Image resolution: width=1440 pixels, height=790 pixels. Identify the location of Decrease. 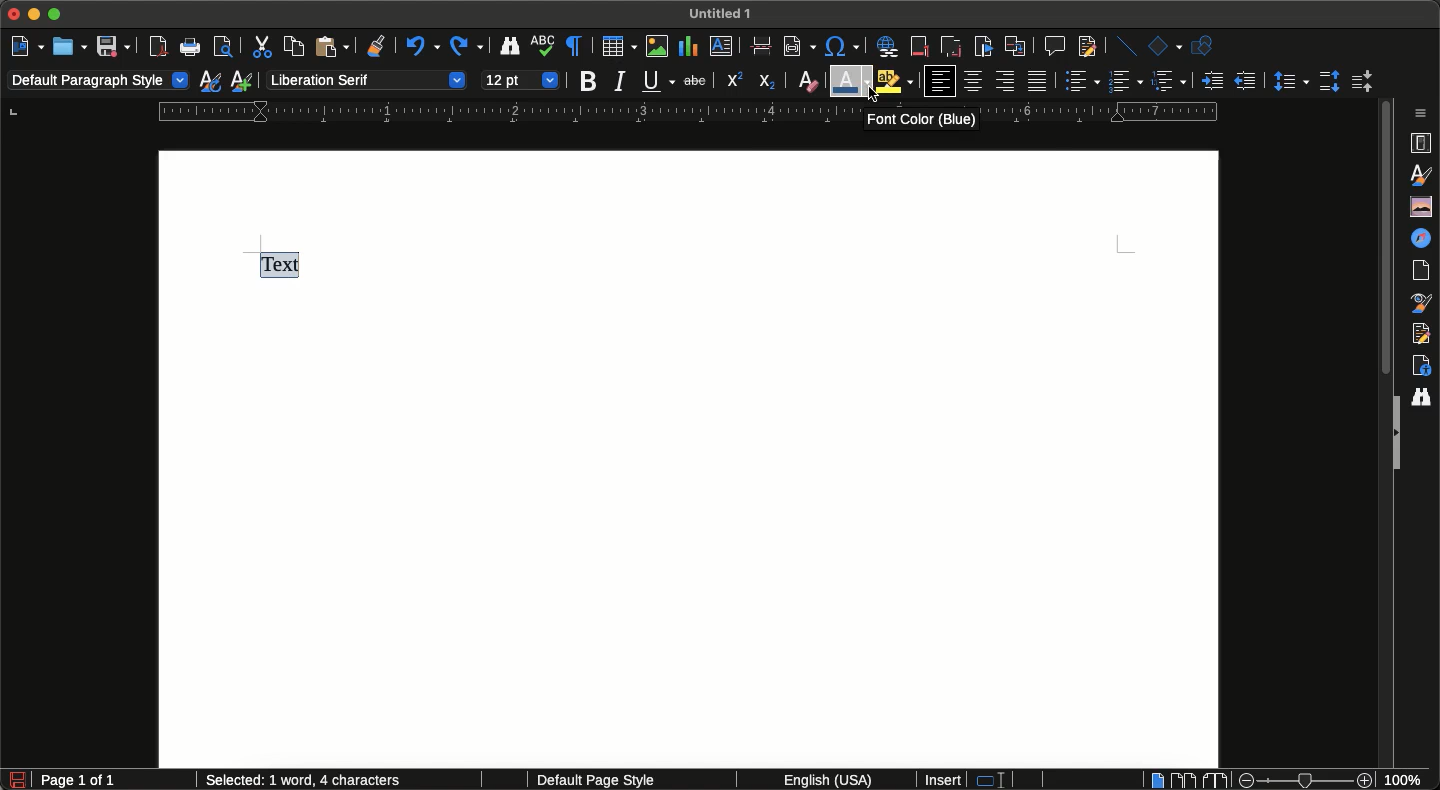
(1245, 81).